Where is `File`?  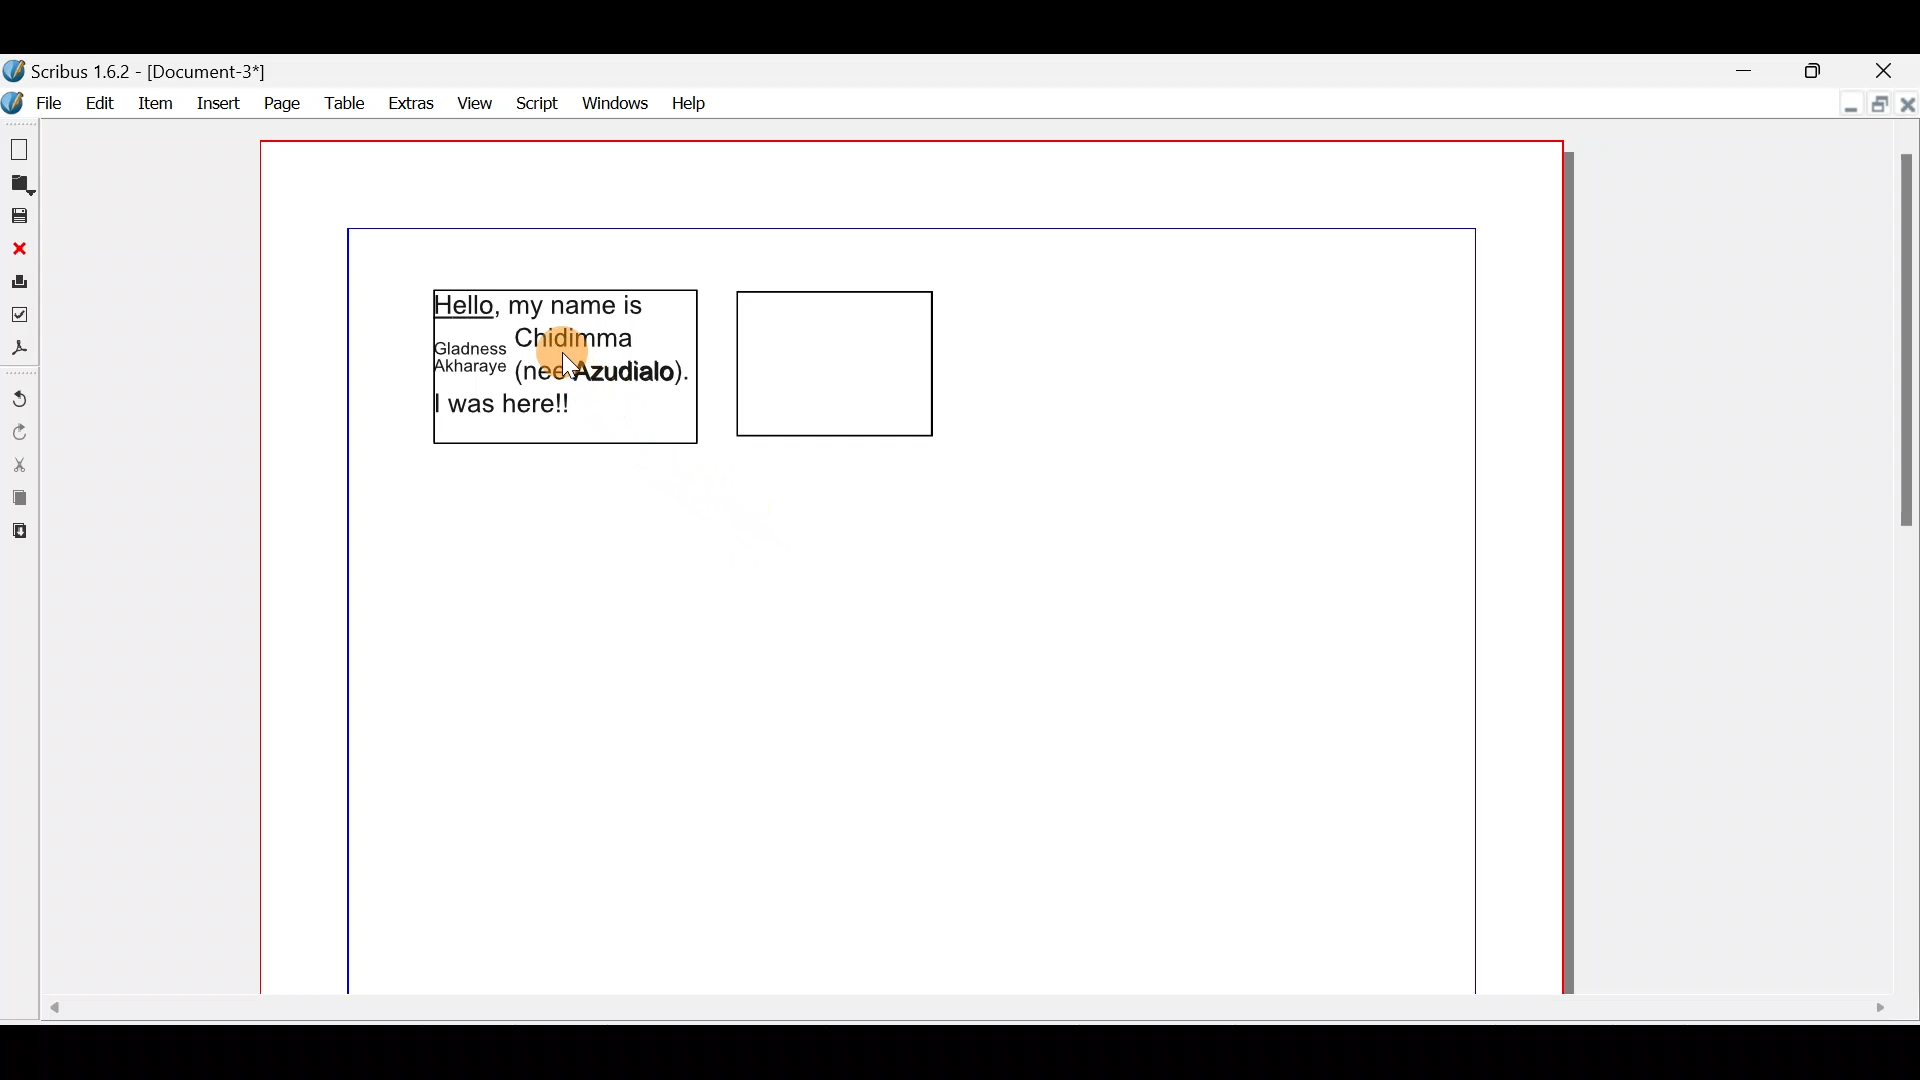
File is located at coordinates (35, 100).